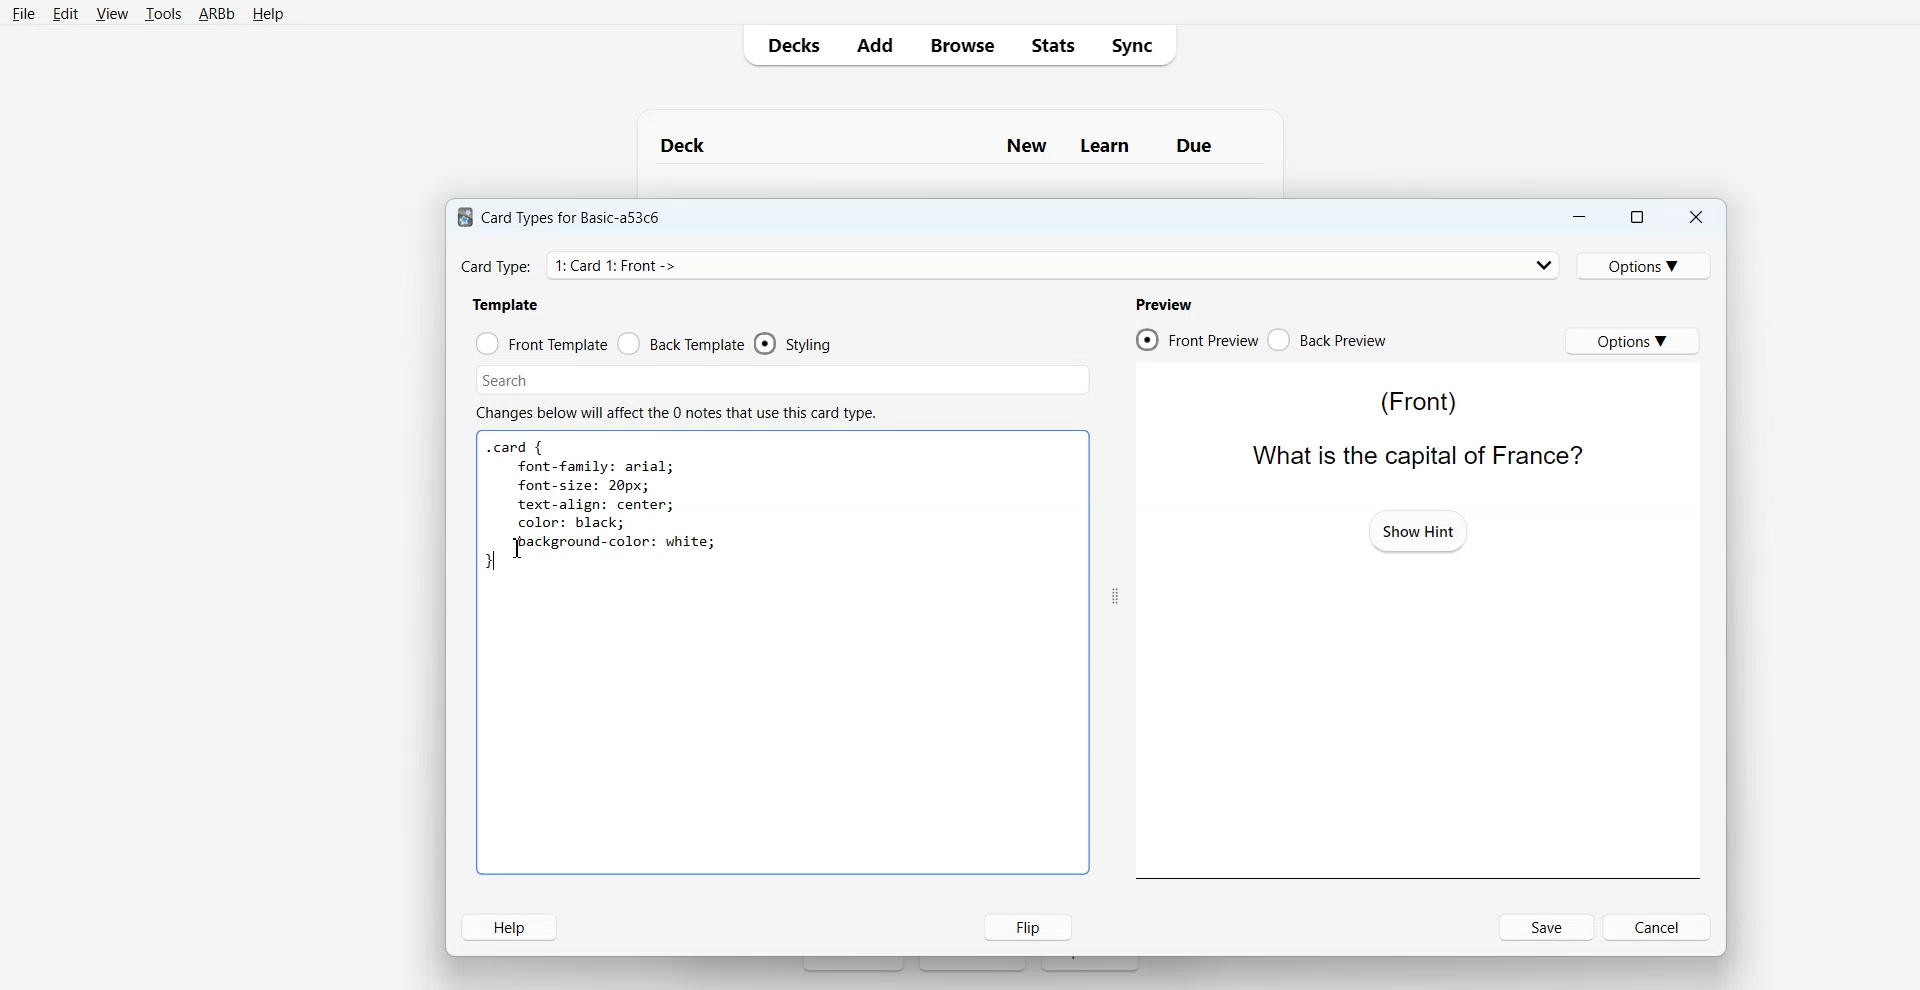 This screenshot has width=1920, height=990. Describe the element at coordinates (507, 304) in the screenshot. I see `Template` at that location.